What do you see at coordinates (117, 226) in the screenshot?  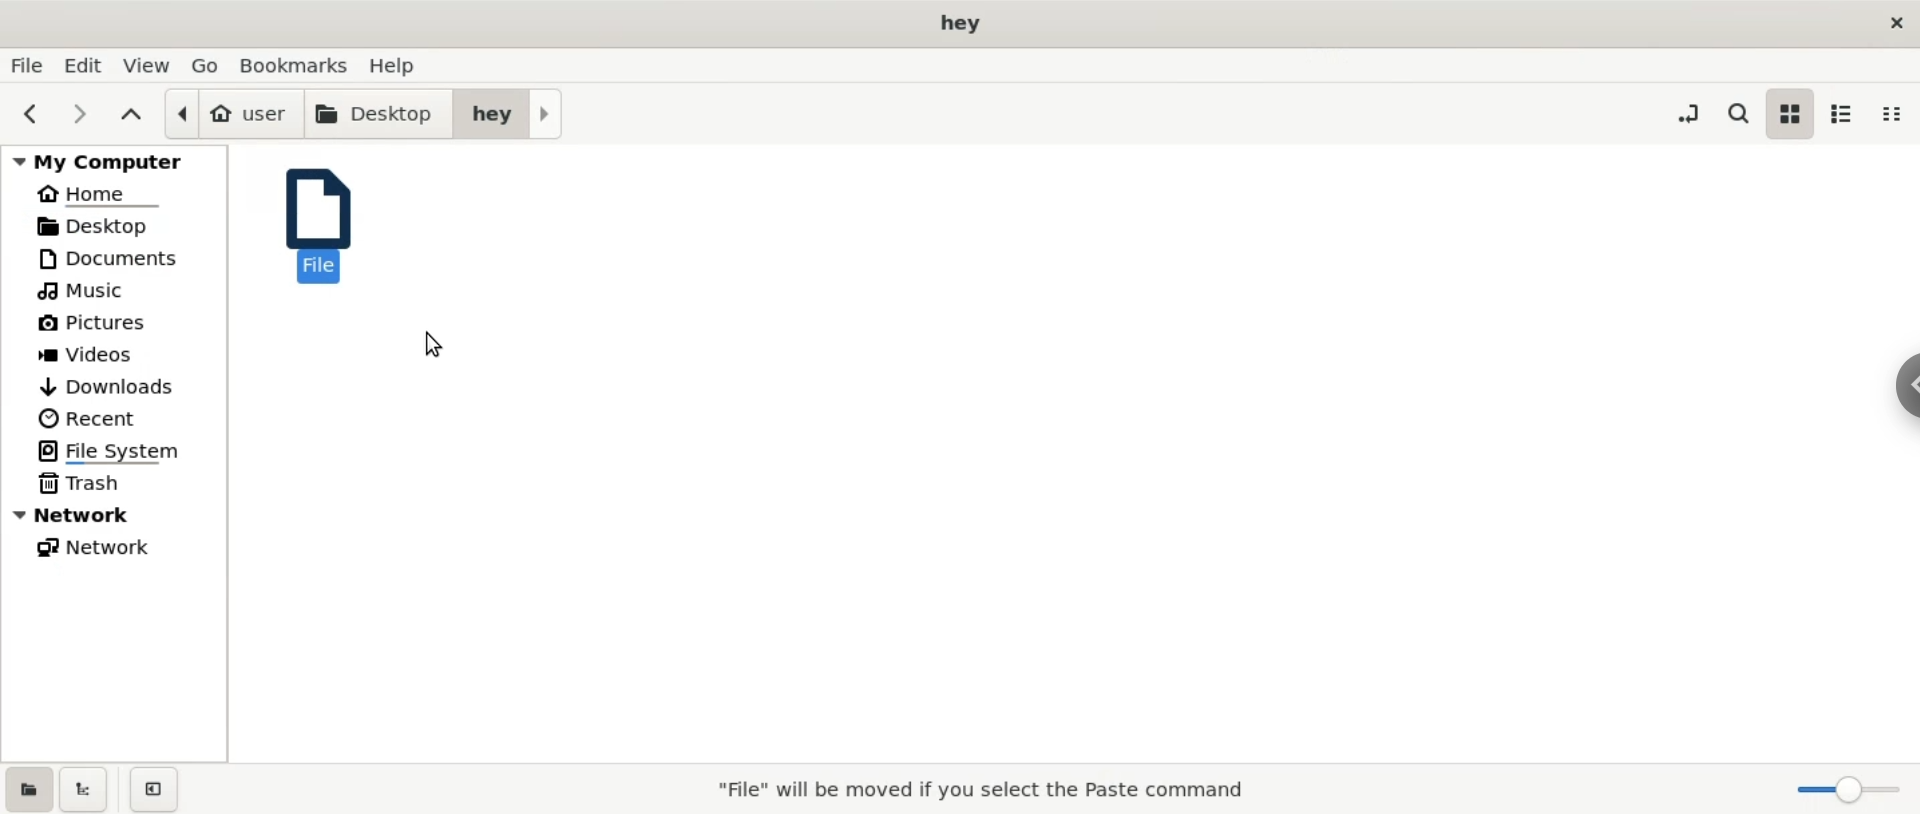 I see `desktop` at bounding box center [117, 226].